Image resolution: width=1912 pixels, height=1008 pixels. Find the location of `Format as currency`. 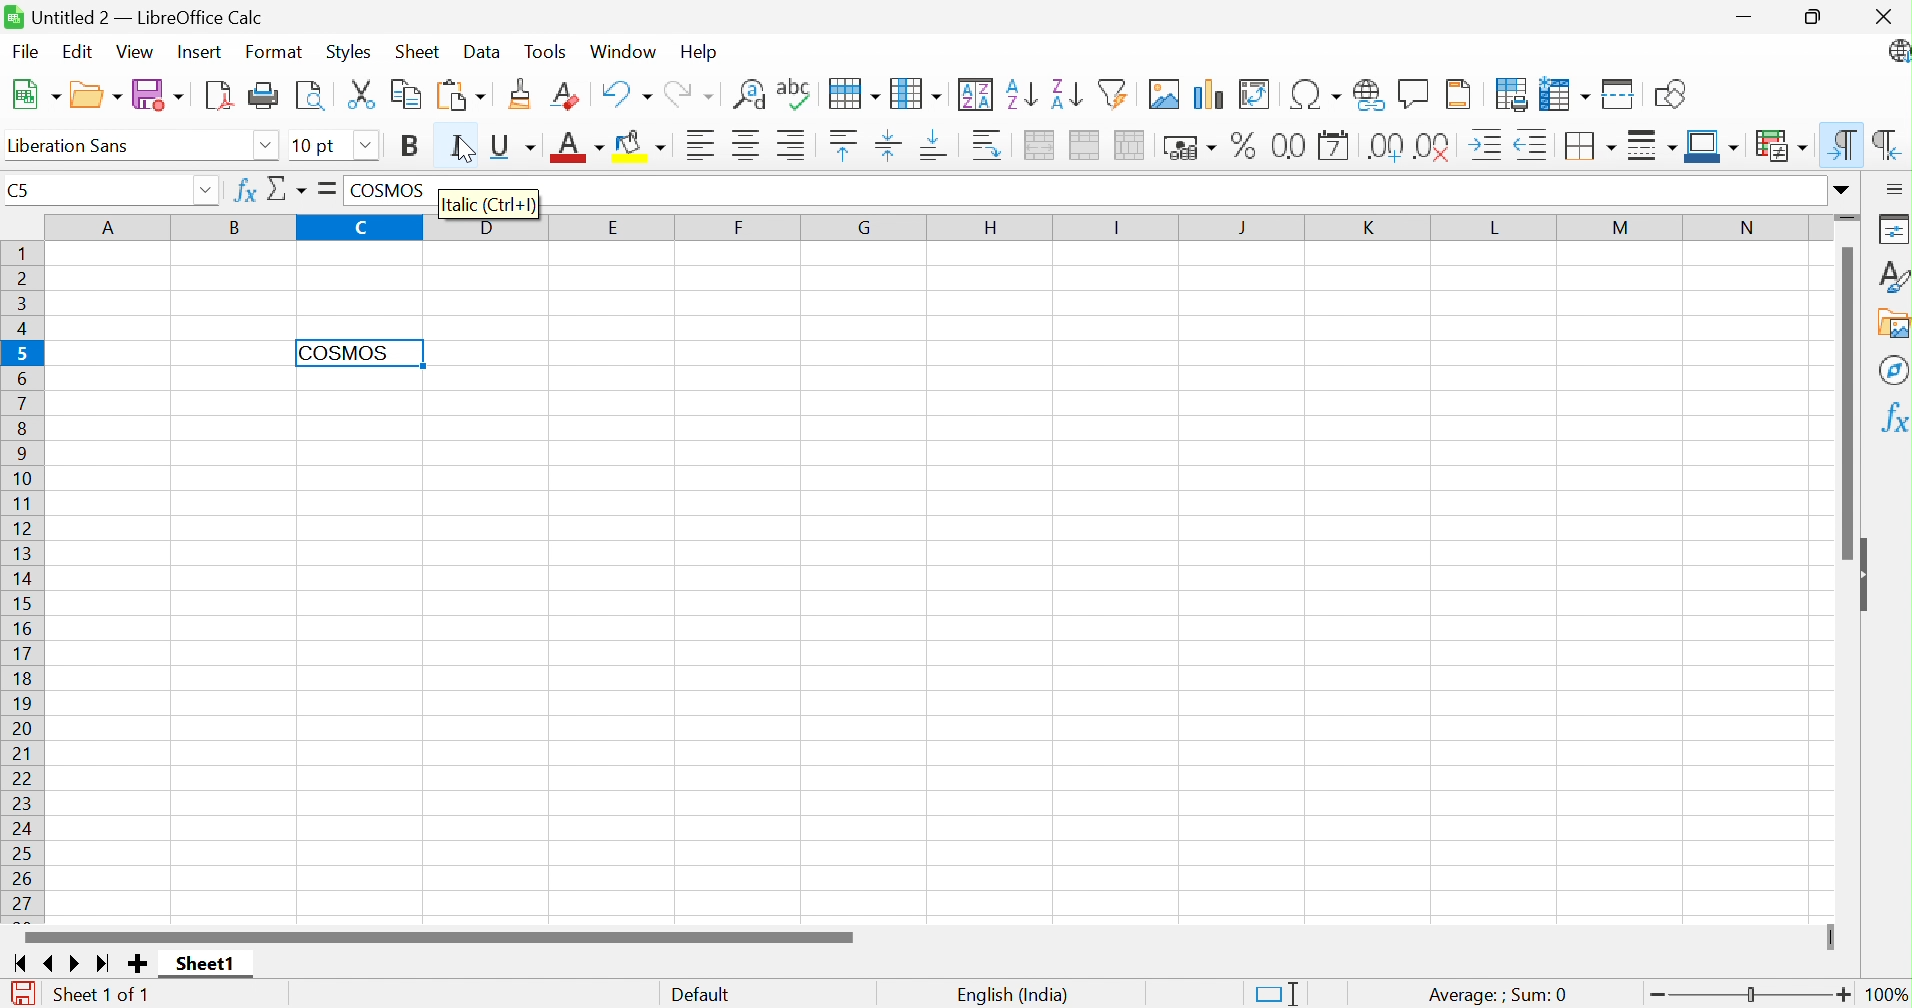

Format as currency is located at coordinates (1189, 149).